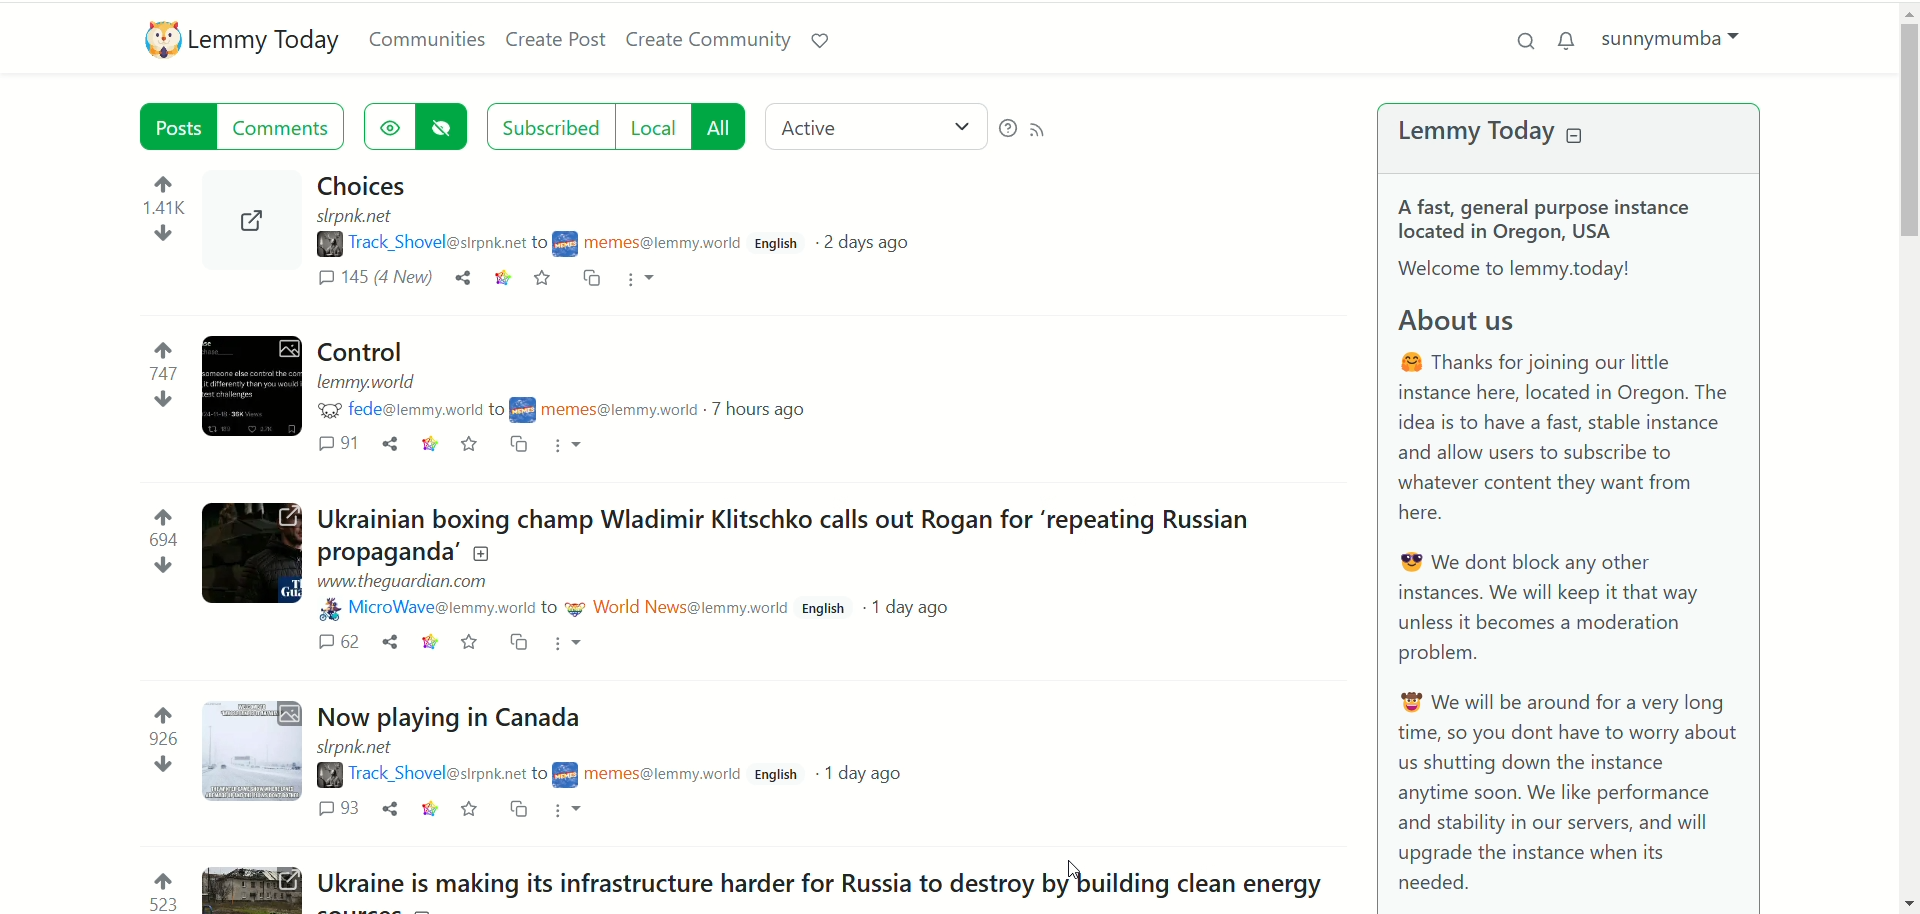 The image size is (1920, 914). I want to click on more, so click(572, 646).